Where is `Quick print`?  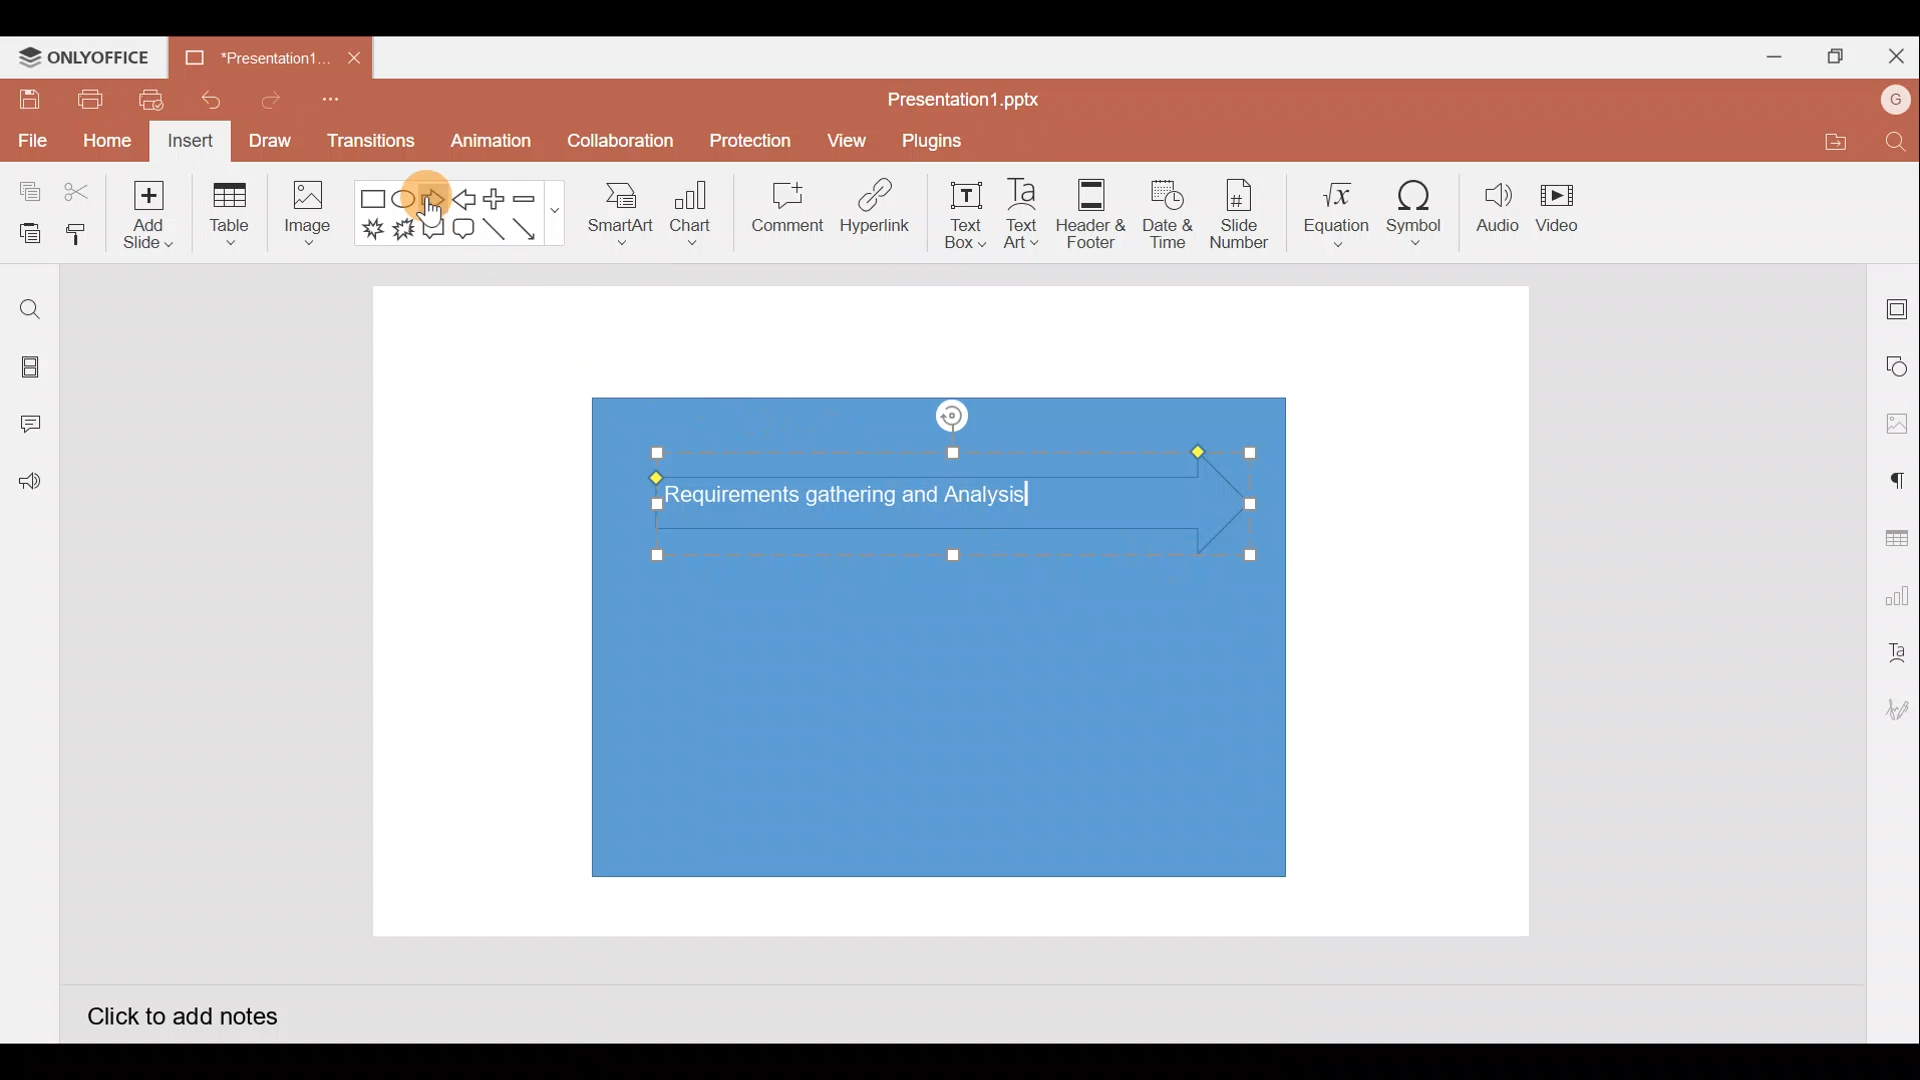 Quick print is located at coordinates (145, 100).